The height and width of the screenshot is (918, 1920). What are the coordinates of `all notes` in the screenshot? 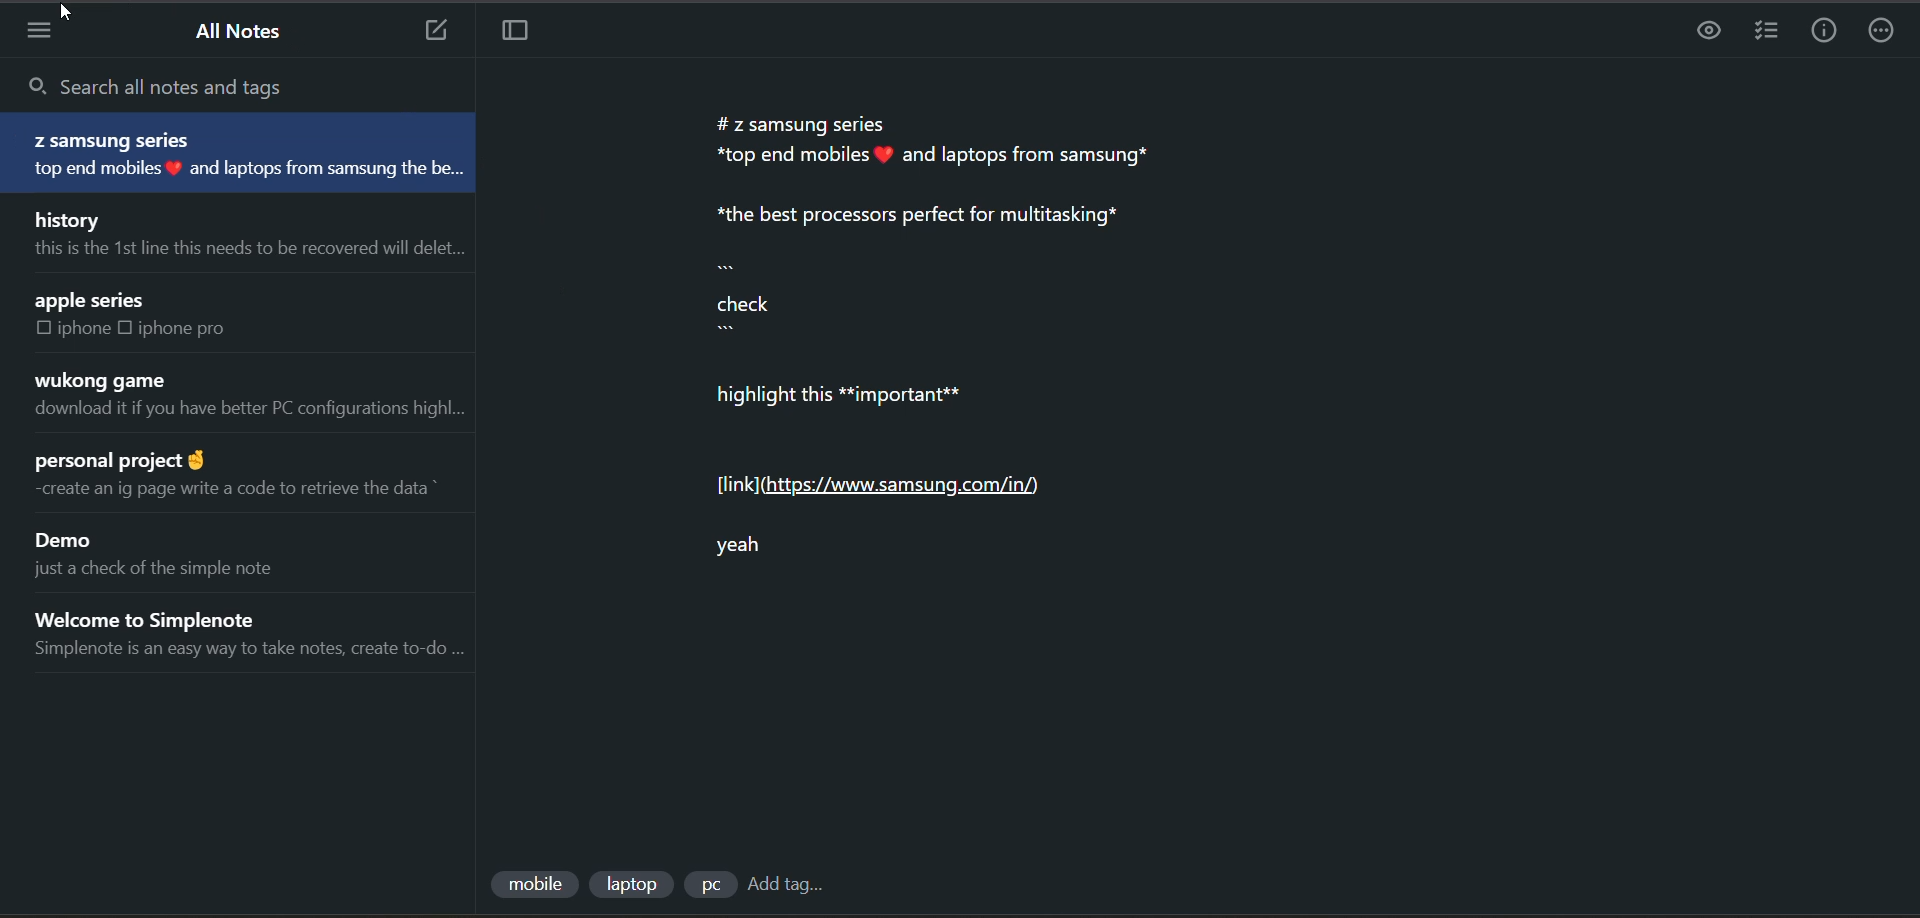 It's located at (244, 32).